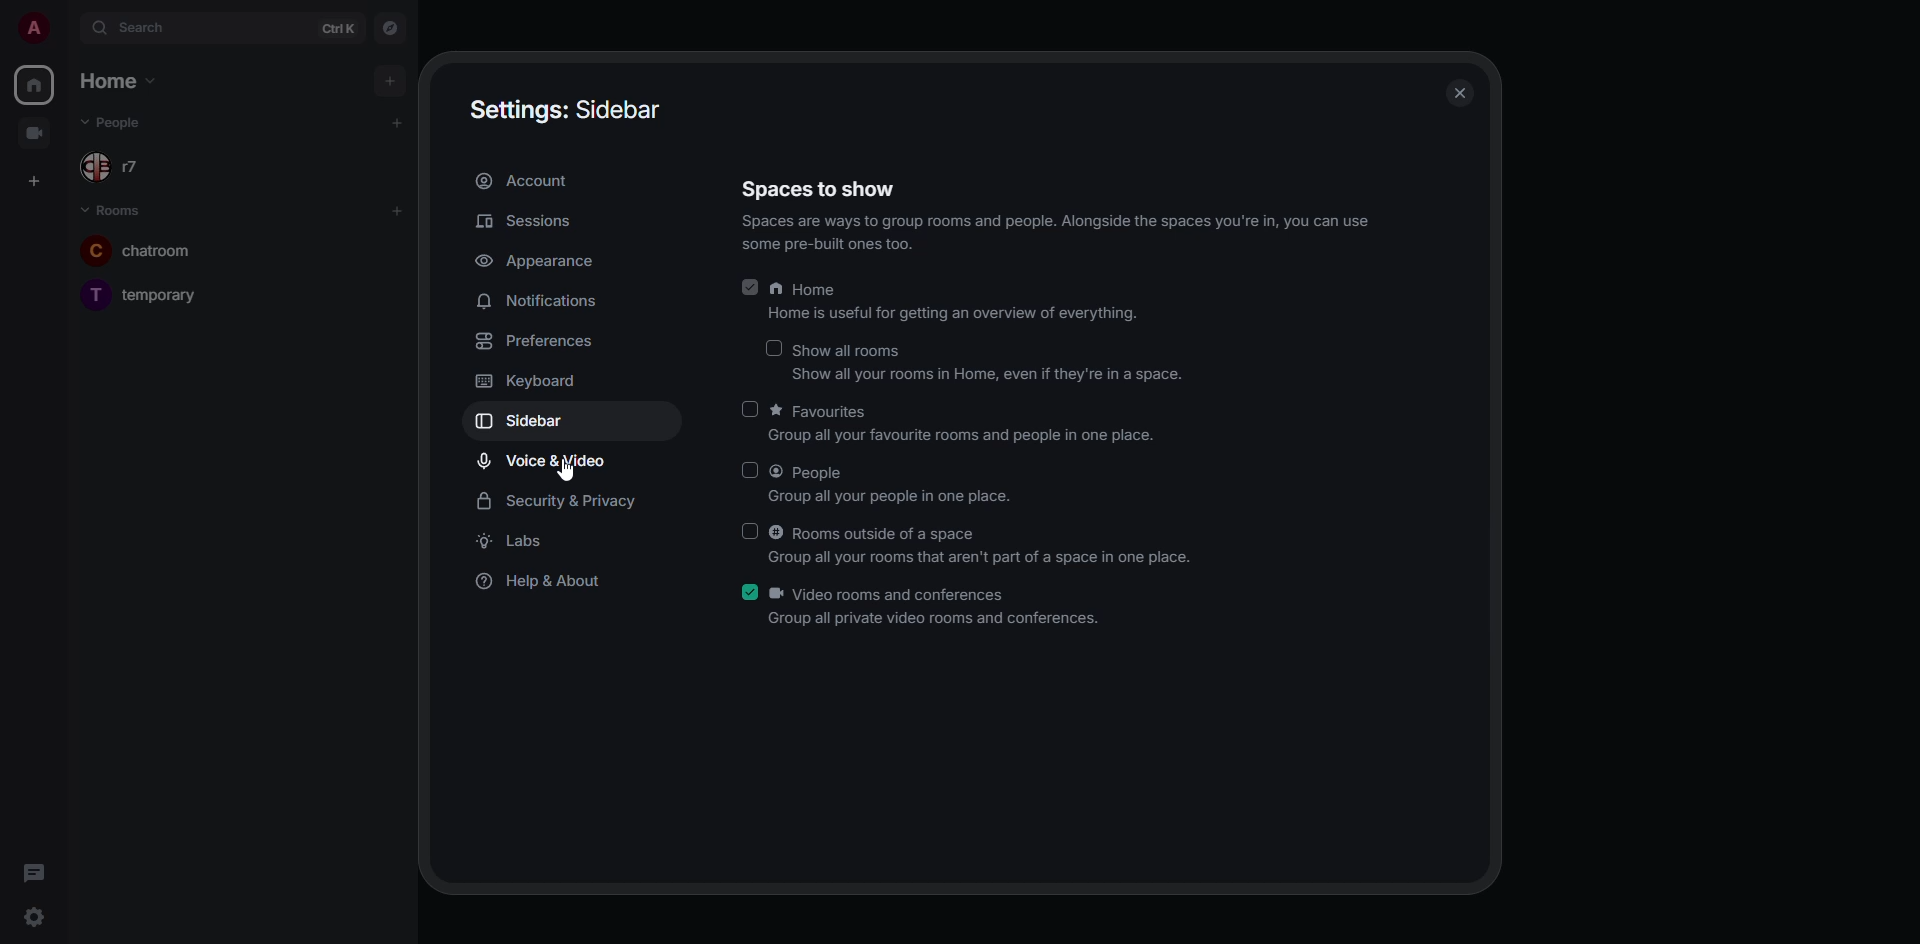 The height and width of the screenshot is (944, 1920). Describe the element at coordinates (574, 475) in the screenshot. I see `cursor` at that location.